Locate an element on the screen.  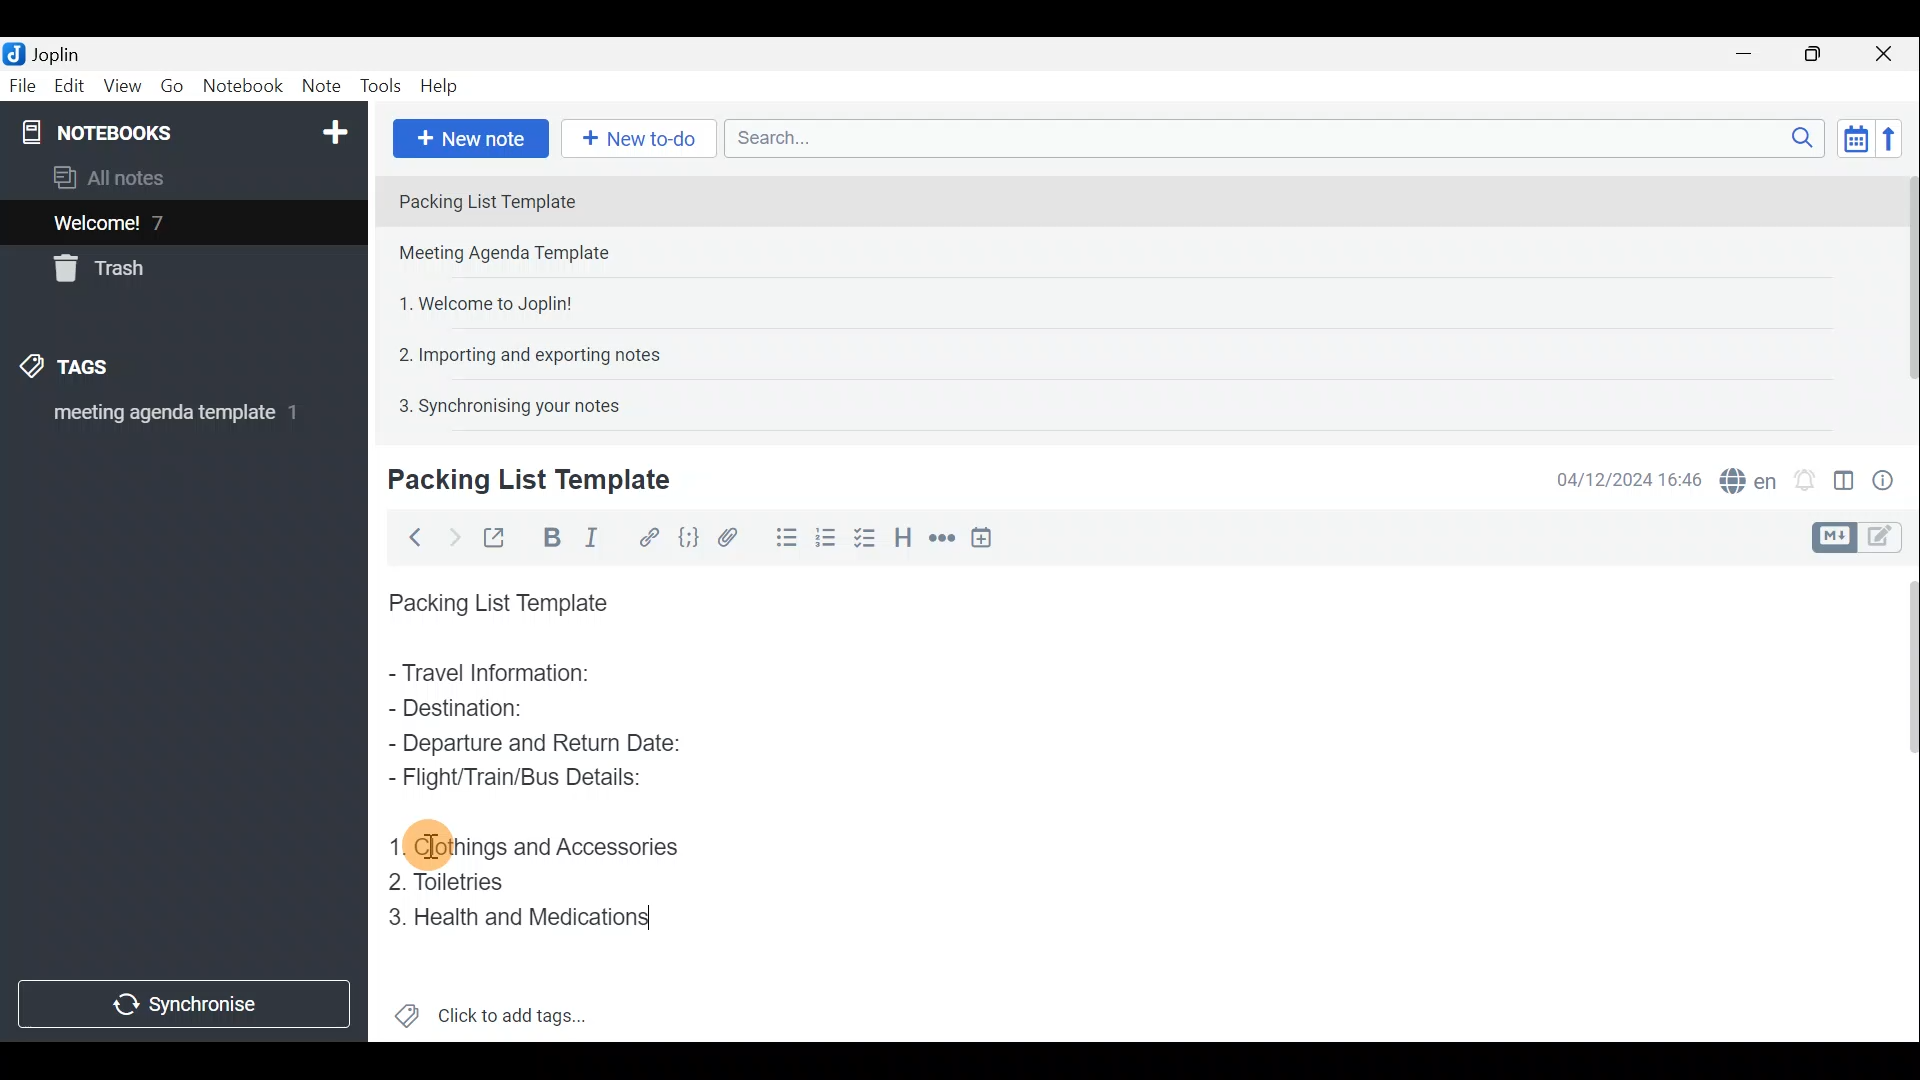
New to-do is located at coordinates (640, 139).